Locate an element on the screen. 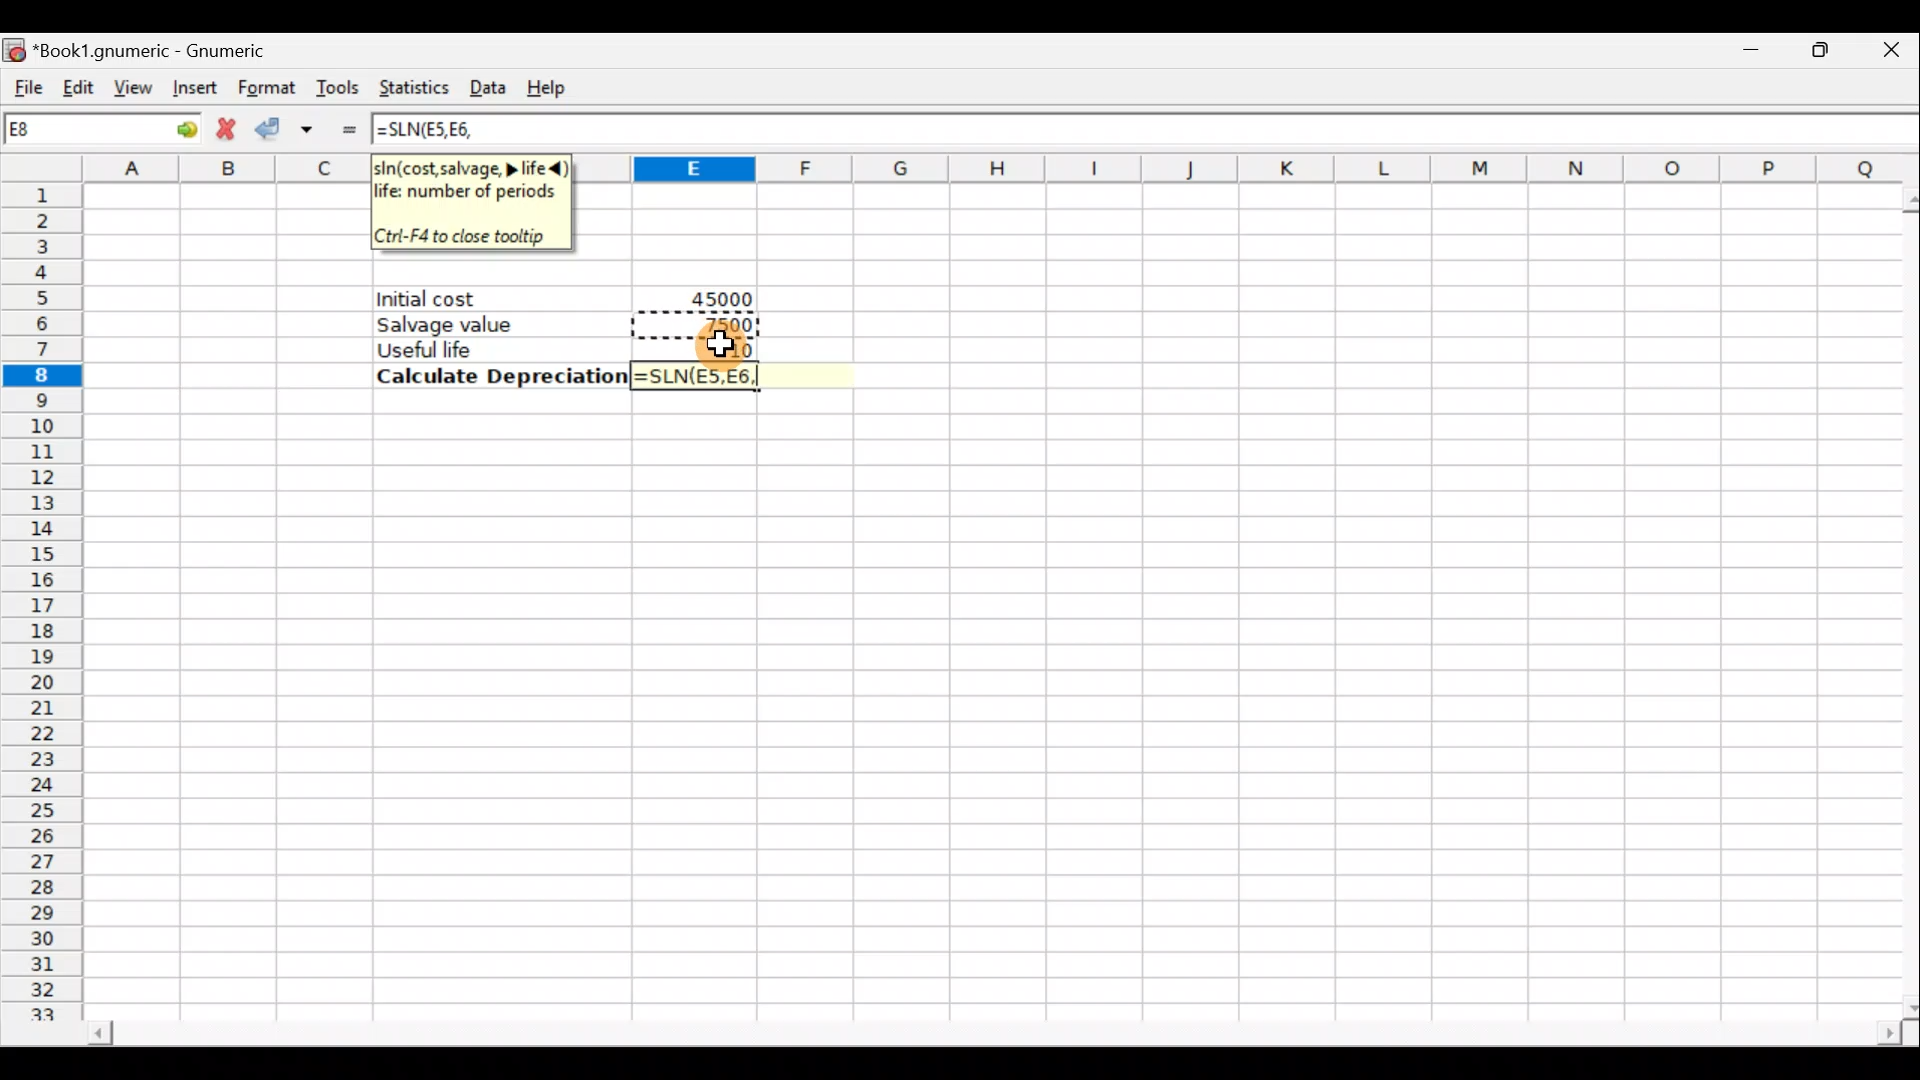 The image size is (1920, 1080). View is located at coordinates (132, 84).